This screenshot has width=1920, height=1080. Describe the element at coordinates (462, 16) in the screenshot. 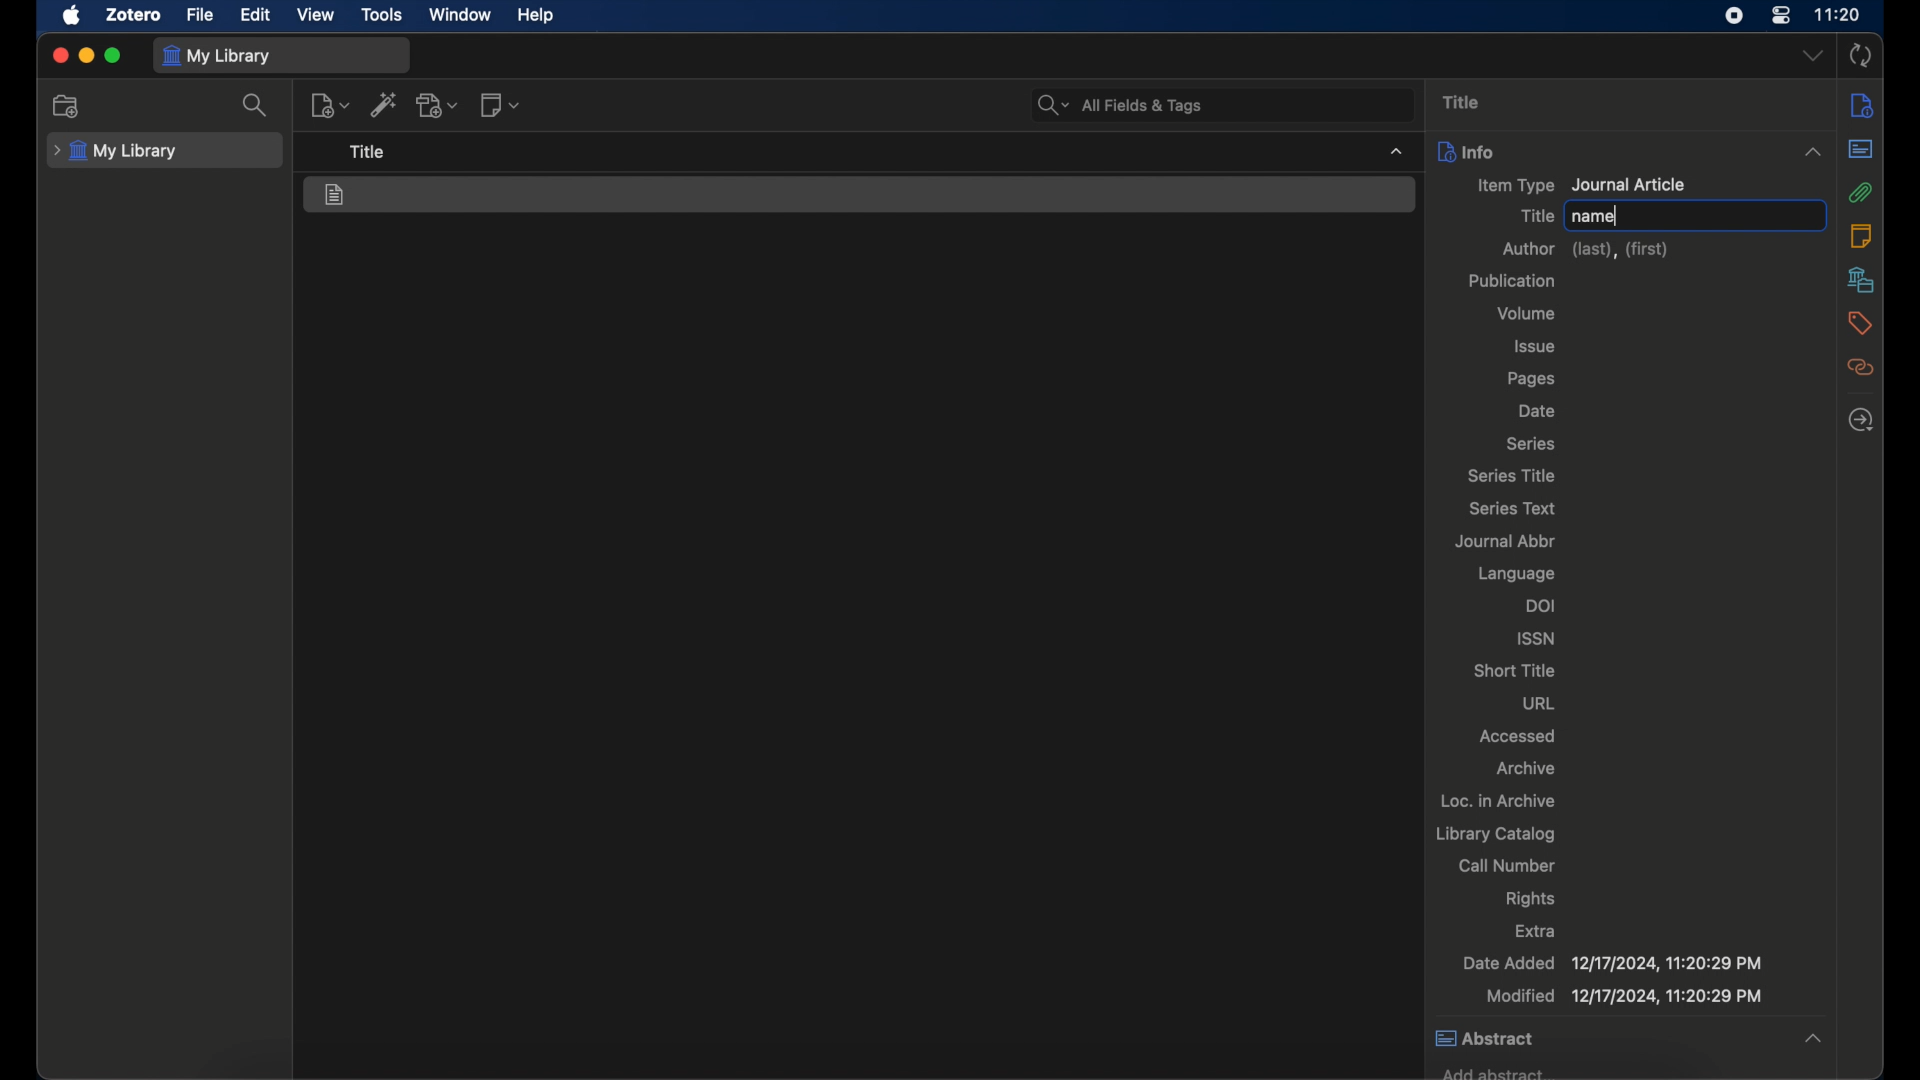

I see `window` at that location.